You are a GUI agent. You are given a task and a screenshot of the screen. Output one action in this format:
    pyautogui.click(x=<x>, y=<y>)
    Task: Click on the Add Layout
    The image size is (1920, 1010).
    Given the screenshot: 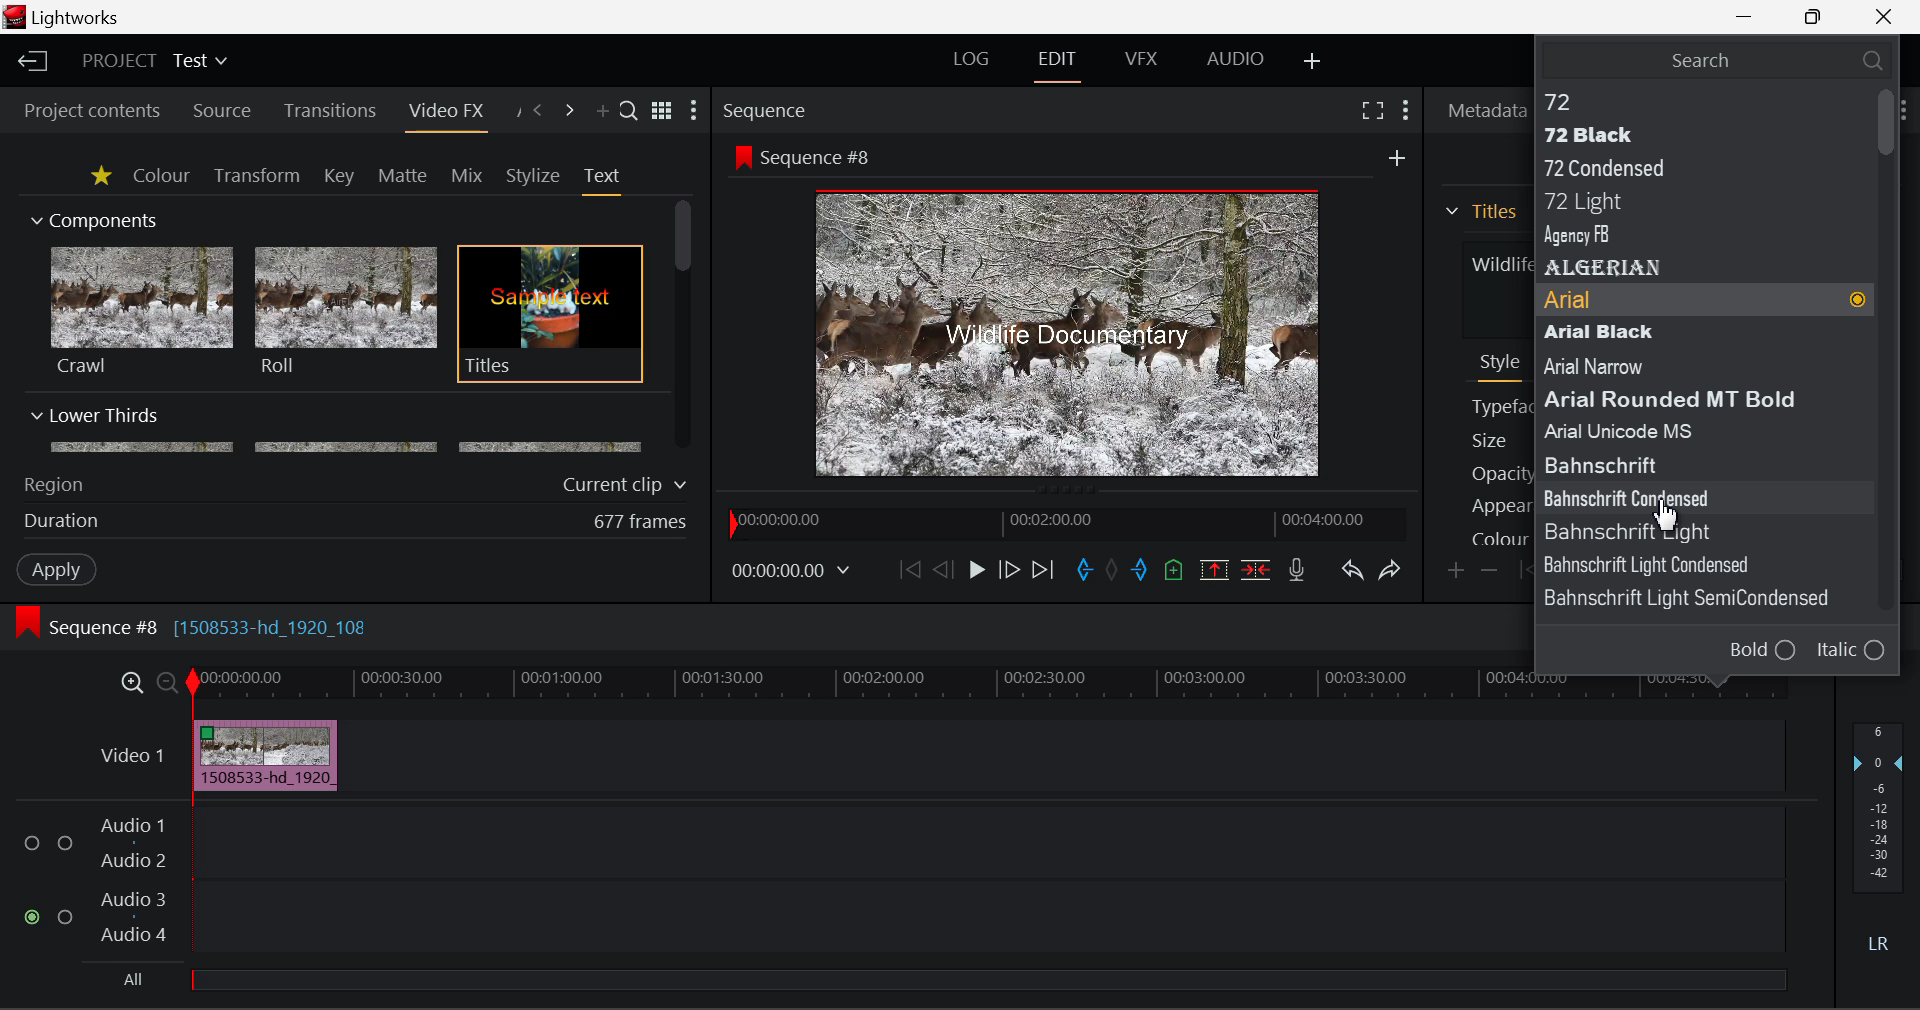 What is the action you would take?
    pyautogui.click(x=1315, y=63)
    